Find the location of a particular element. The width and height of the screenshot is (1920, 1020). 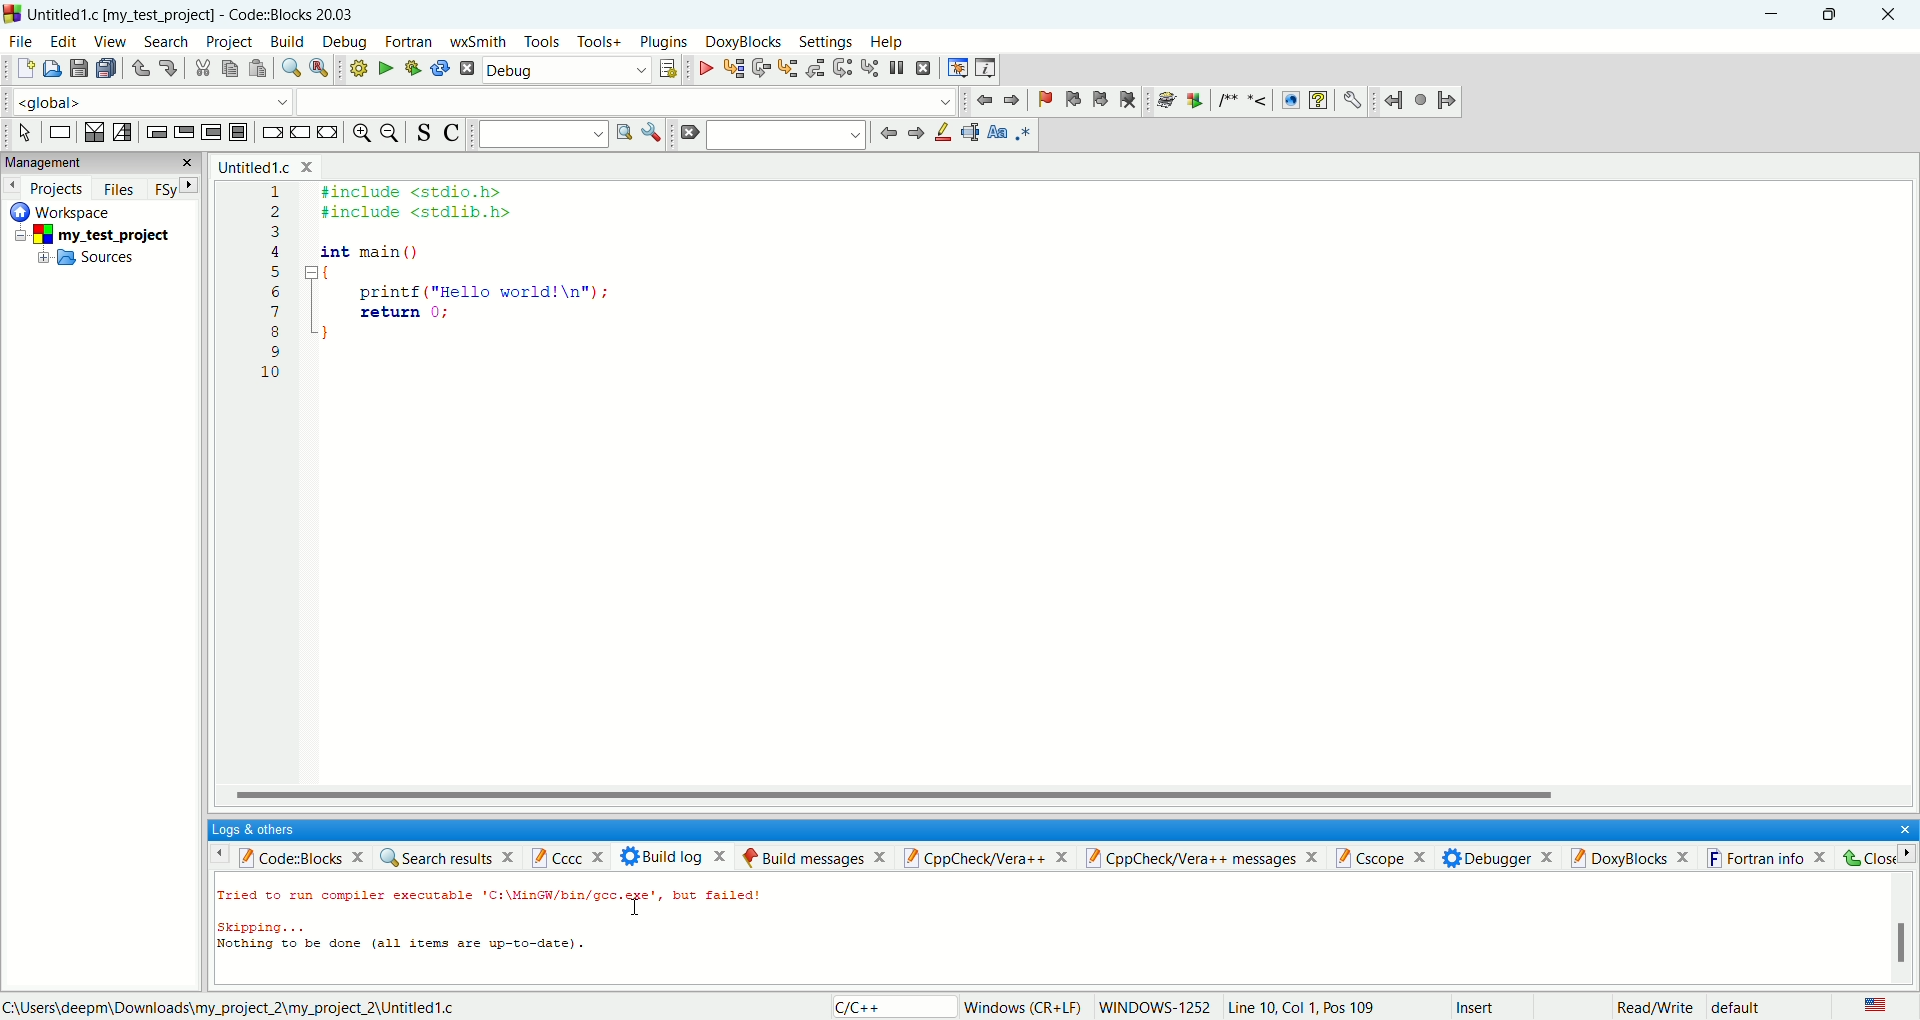

jump back is located at coordinates (888, 133).